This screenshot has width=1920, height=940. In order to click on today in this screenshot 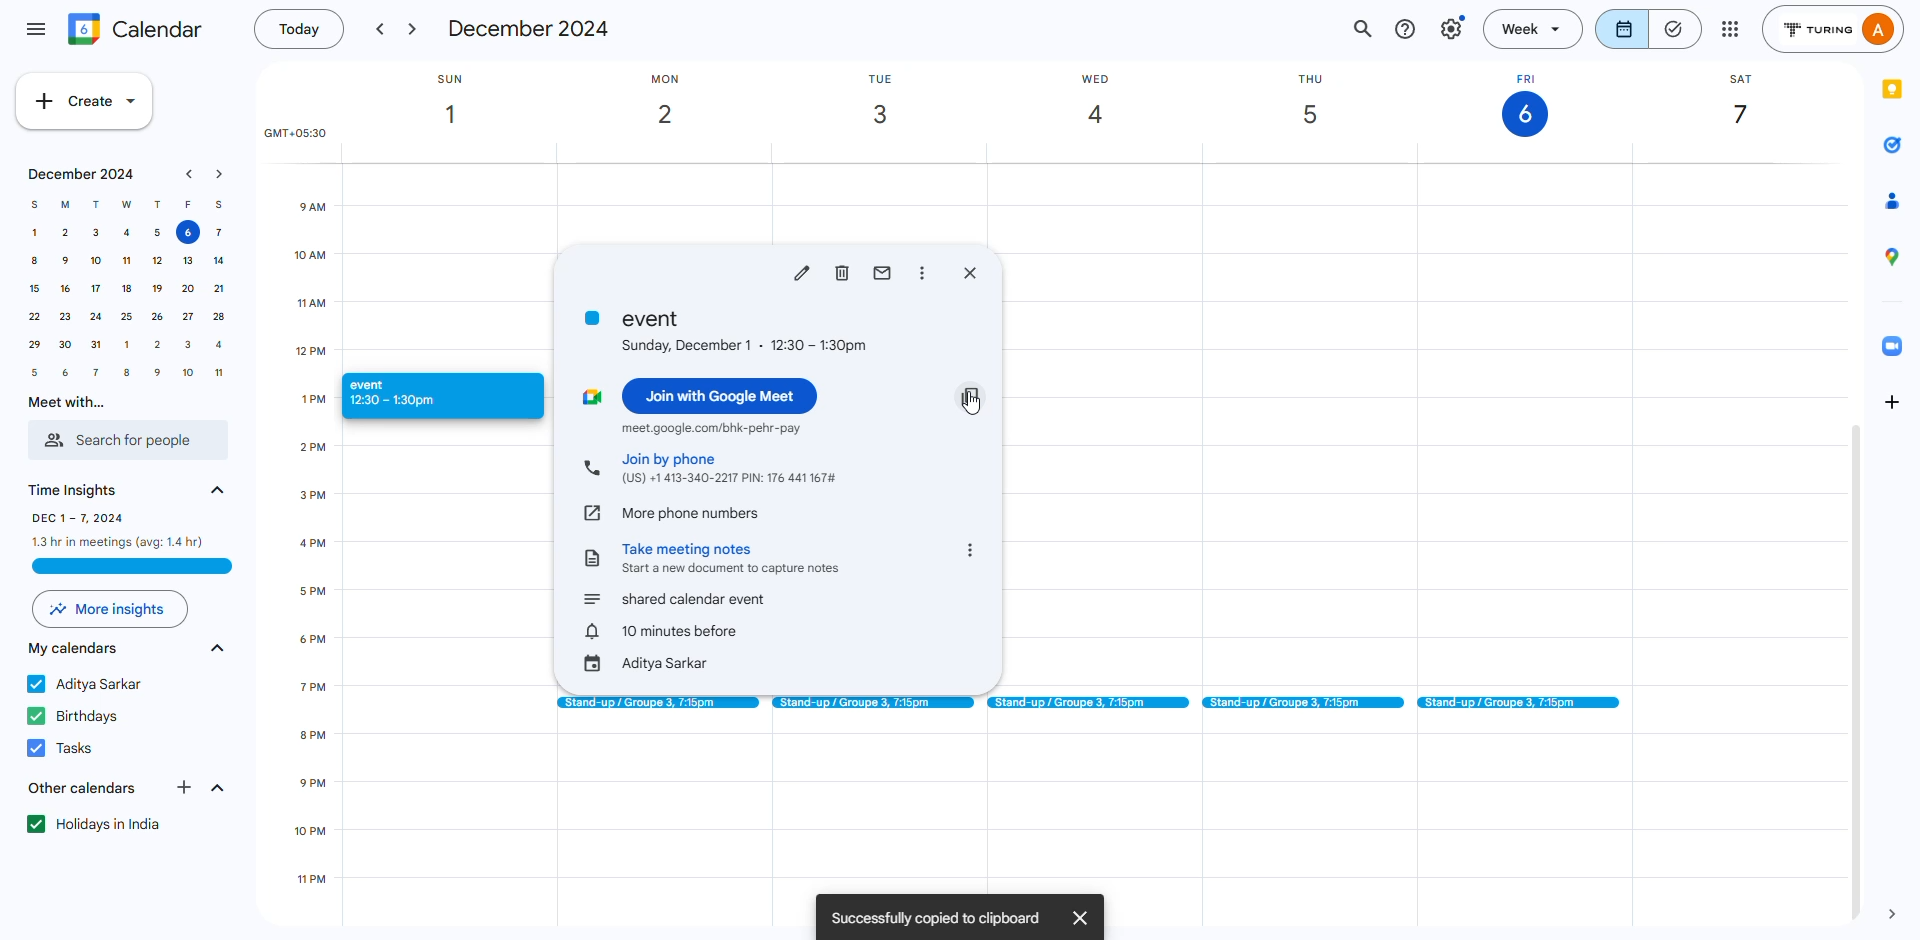, I will do `click(296, 30)`.